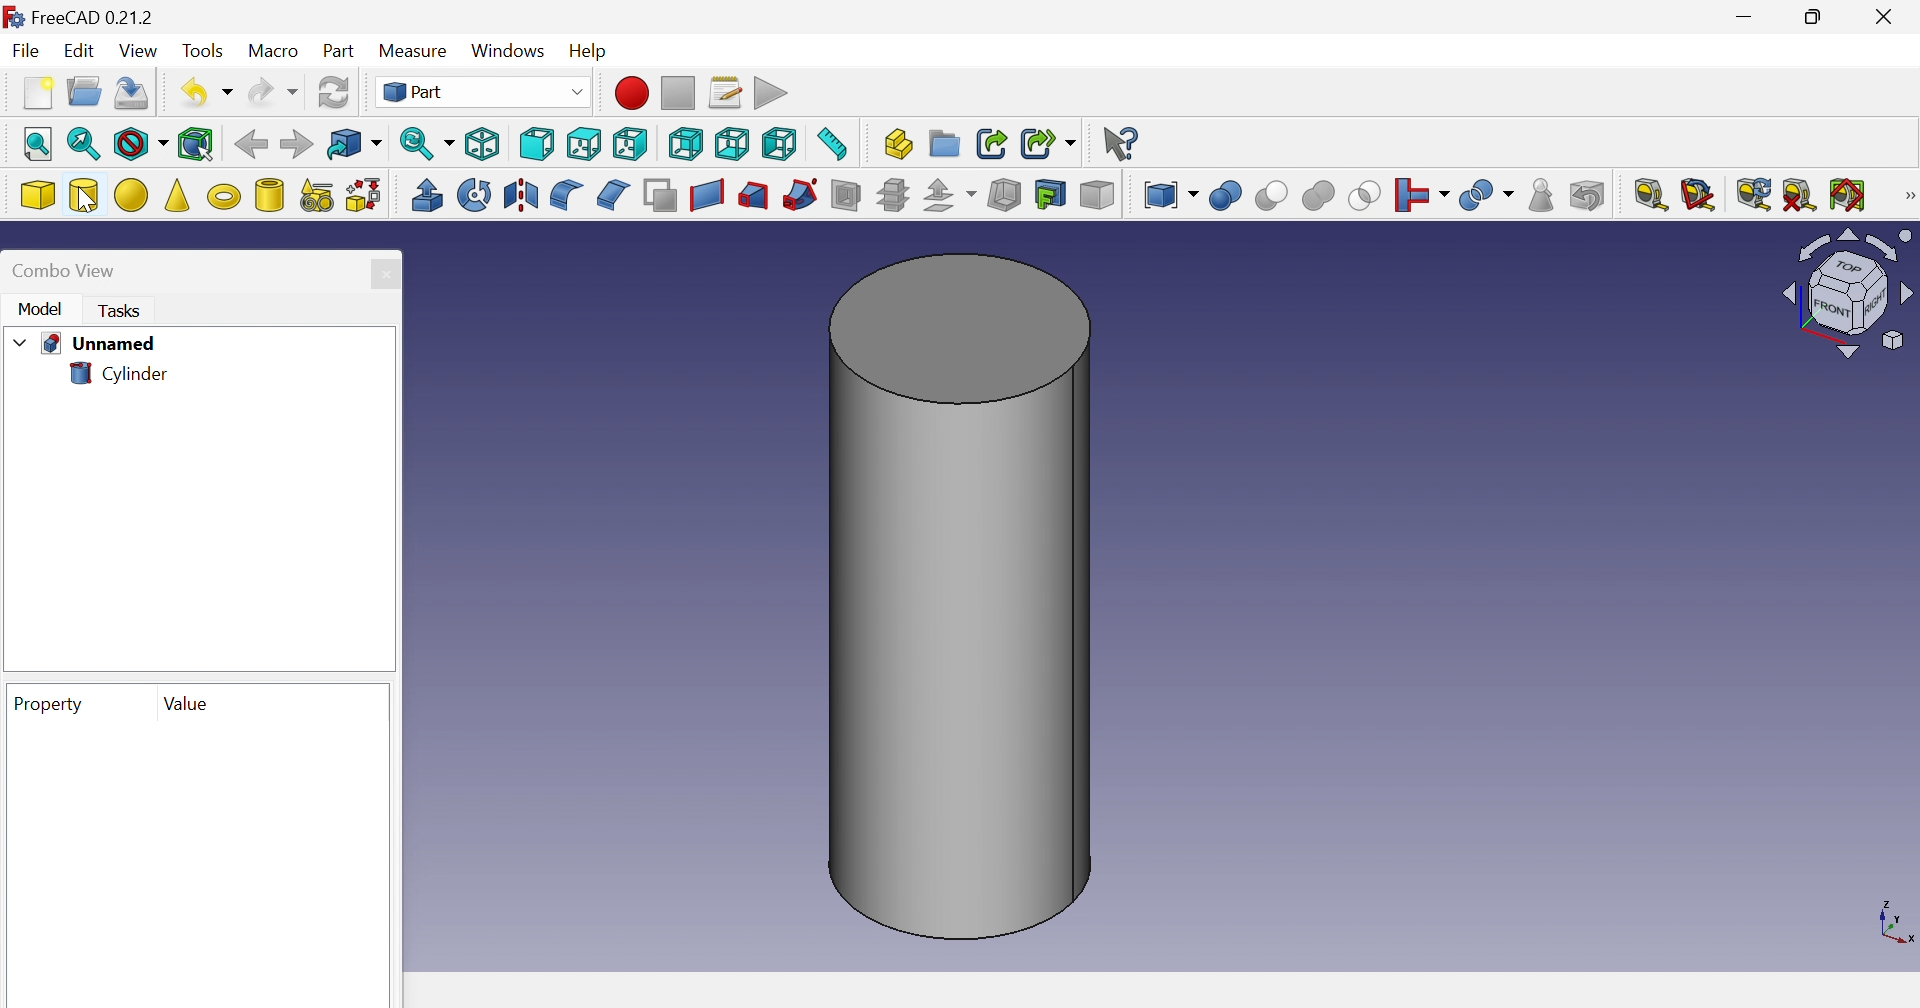 The height and width of the screenshot is (1008, 1920). What do you see at coordinates (1698, 196) in the screenshot?
I see `Measure angular` at bounding box center [1698, 196].